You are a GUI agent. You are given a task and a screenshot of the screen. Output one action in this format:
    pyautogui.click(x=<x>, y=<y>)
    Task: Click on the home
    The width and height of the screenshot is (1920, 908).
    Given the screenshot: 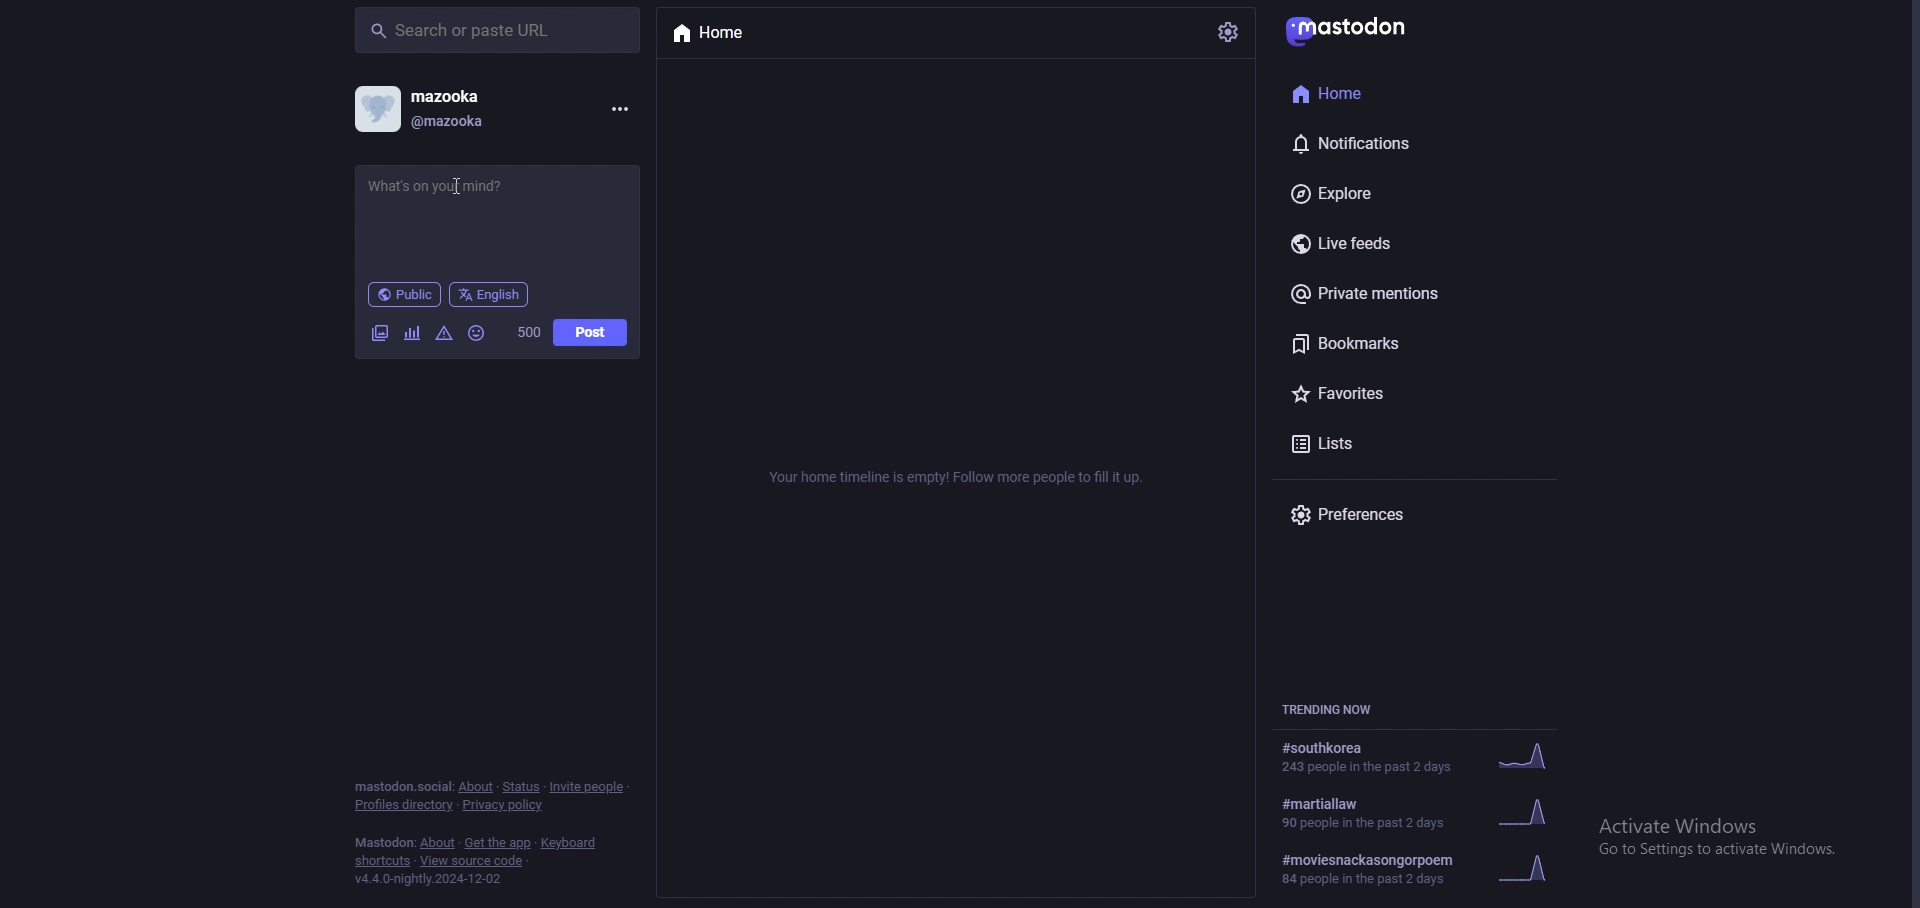 What is the action you would take?
    pyautogui.click(x=729, y=34)
    